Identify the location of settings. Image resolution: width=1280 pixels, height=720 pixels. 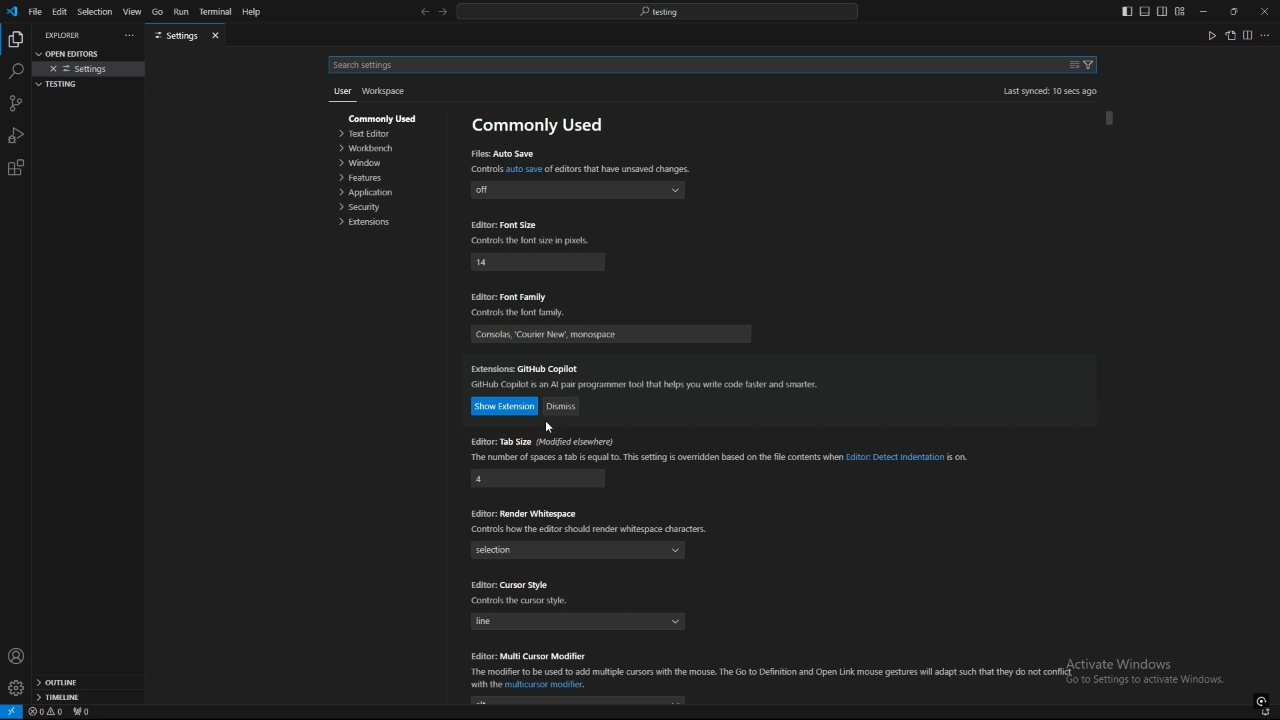
(90, 69).